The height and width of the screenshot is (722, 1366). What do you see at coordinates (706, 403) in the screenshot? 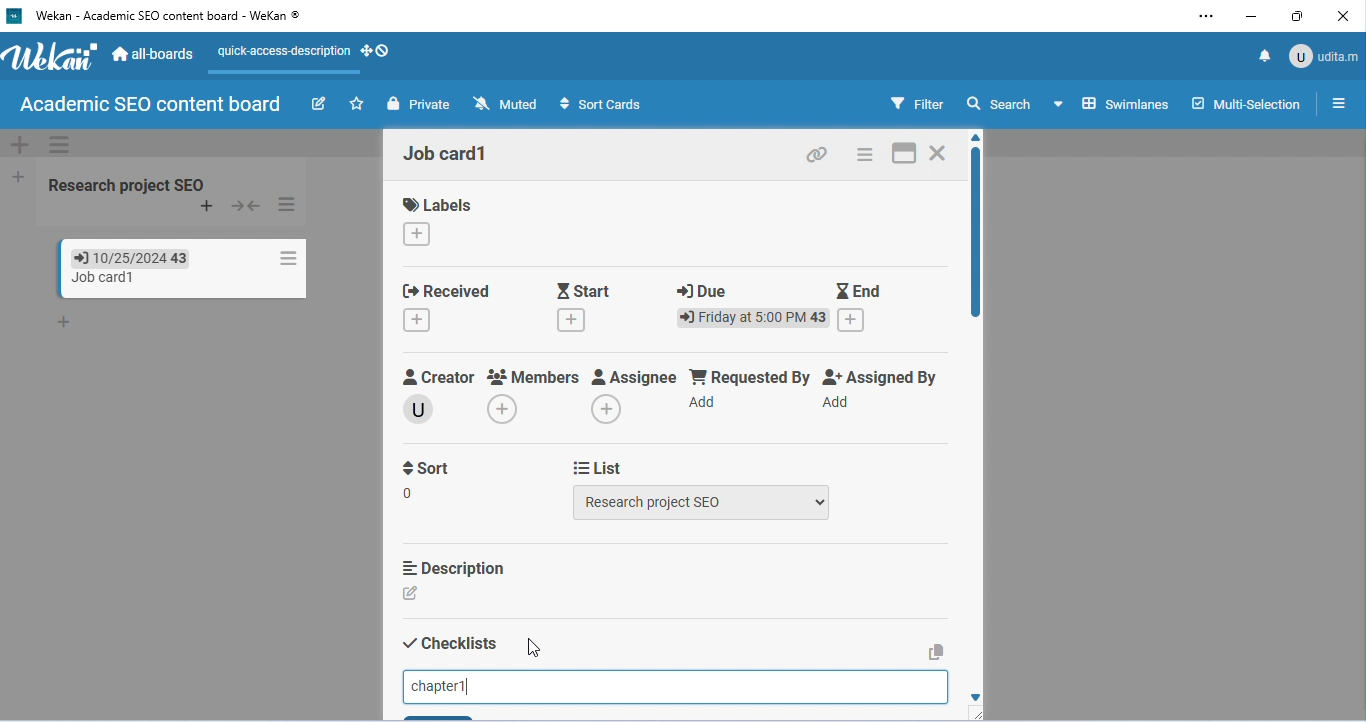
I see `add requester` at bounding box center [706, 403].